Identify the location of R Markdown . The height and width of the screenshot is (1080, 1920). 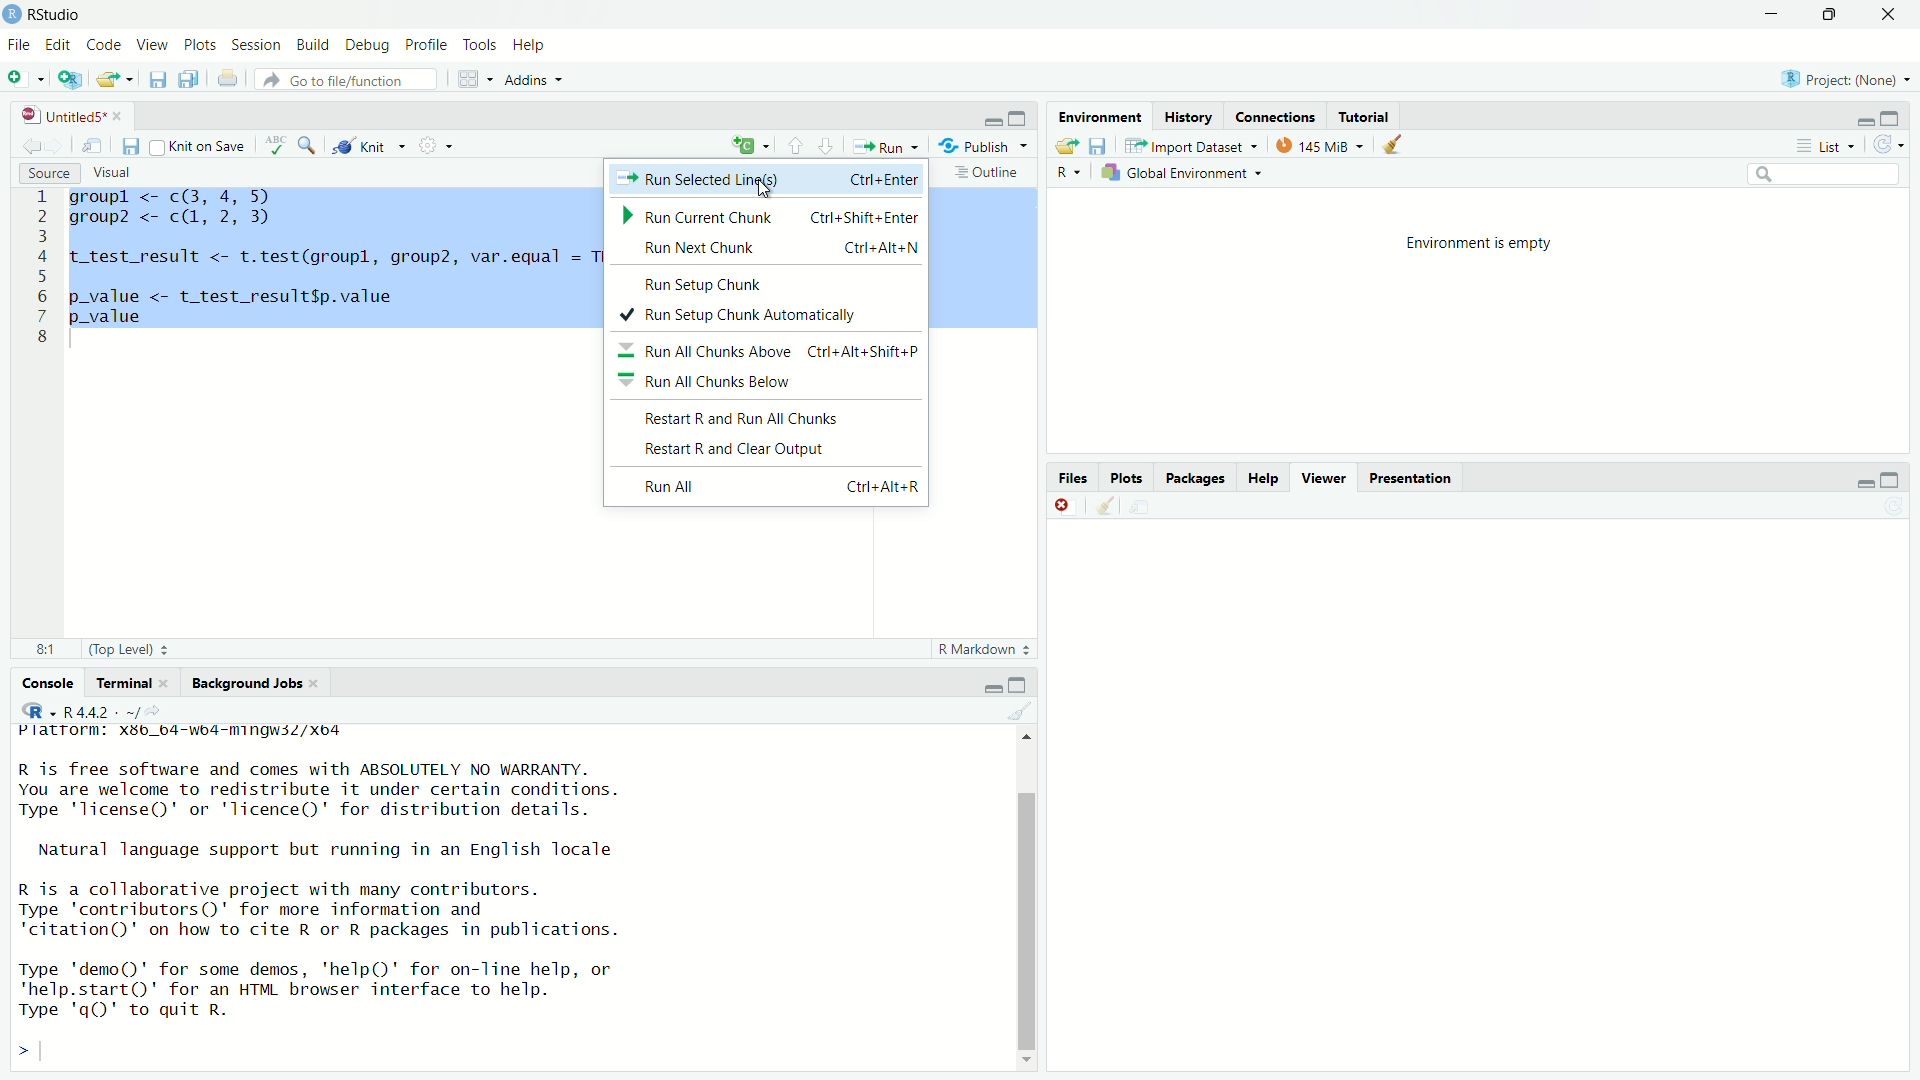
(983, 650).